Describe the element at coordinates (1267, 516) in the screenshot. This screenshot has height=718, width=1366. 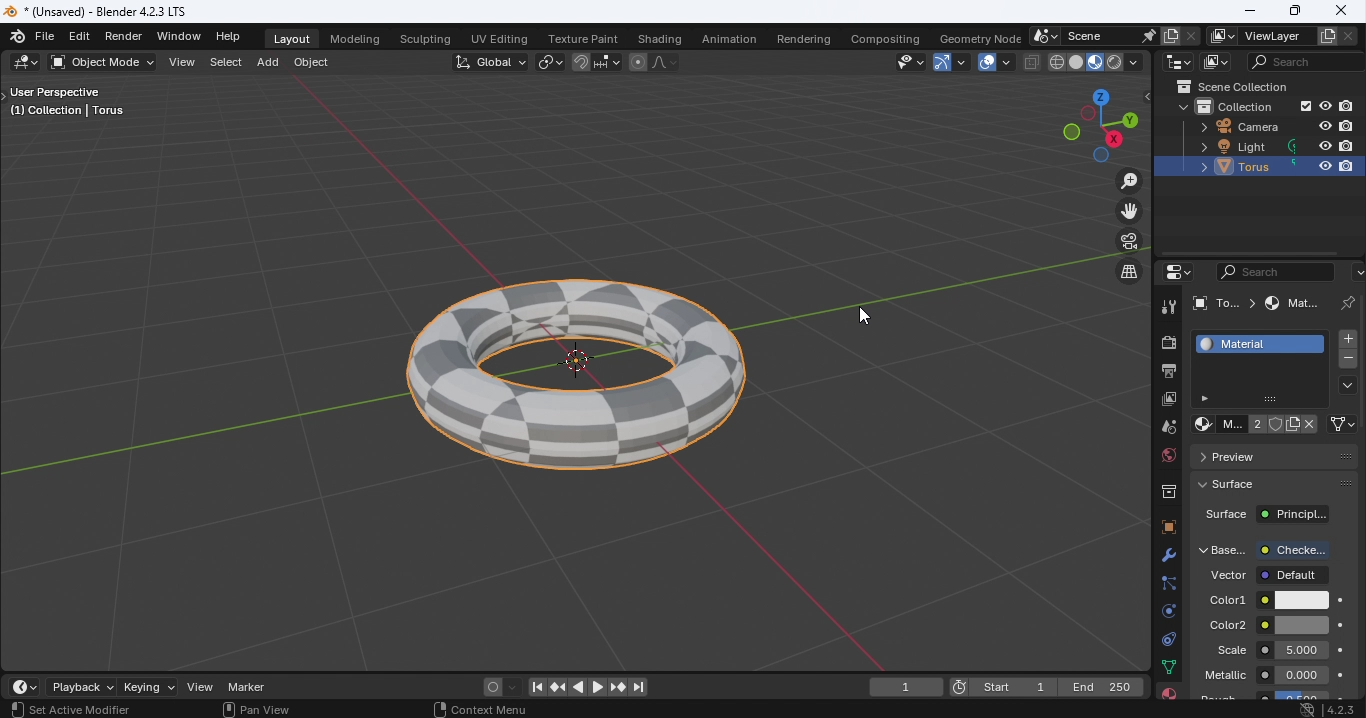
I see `Surface` at that location.